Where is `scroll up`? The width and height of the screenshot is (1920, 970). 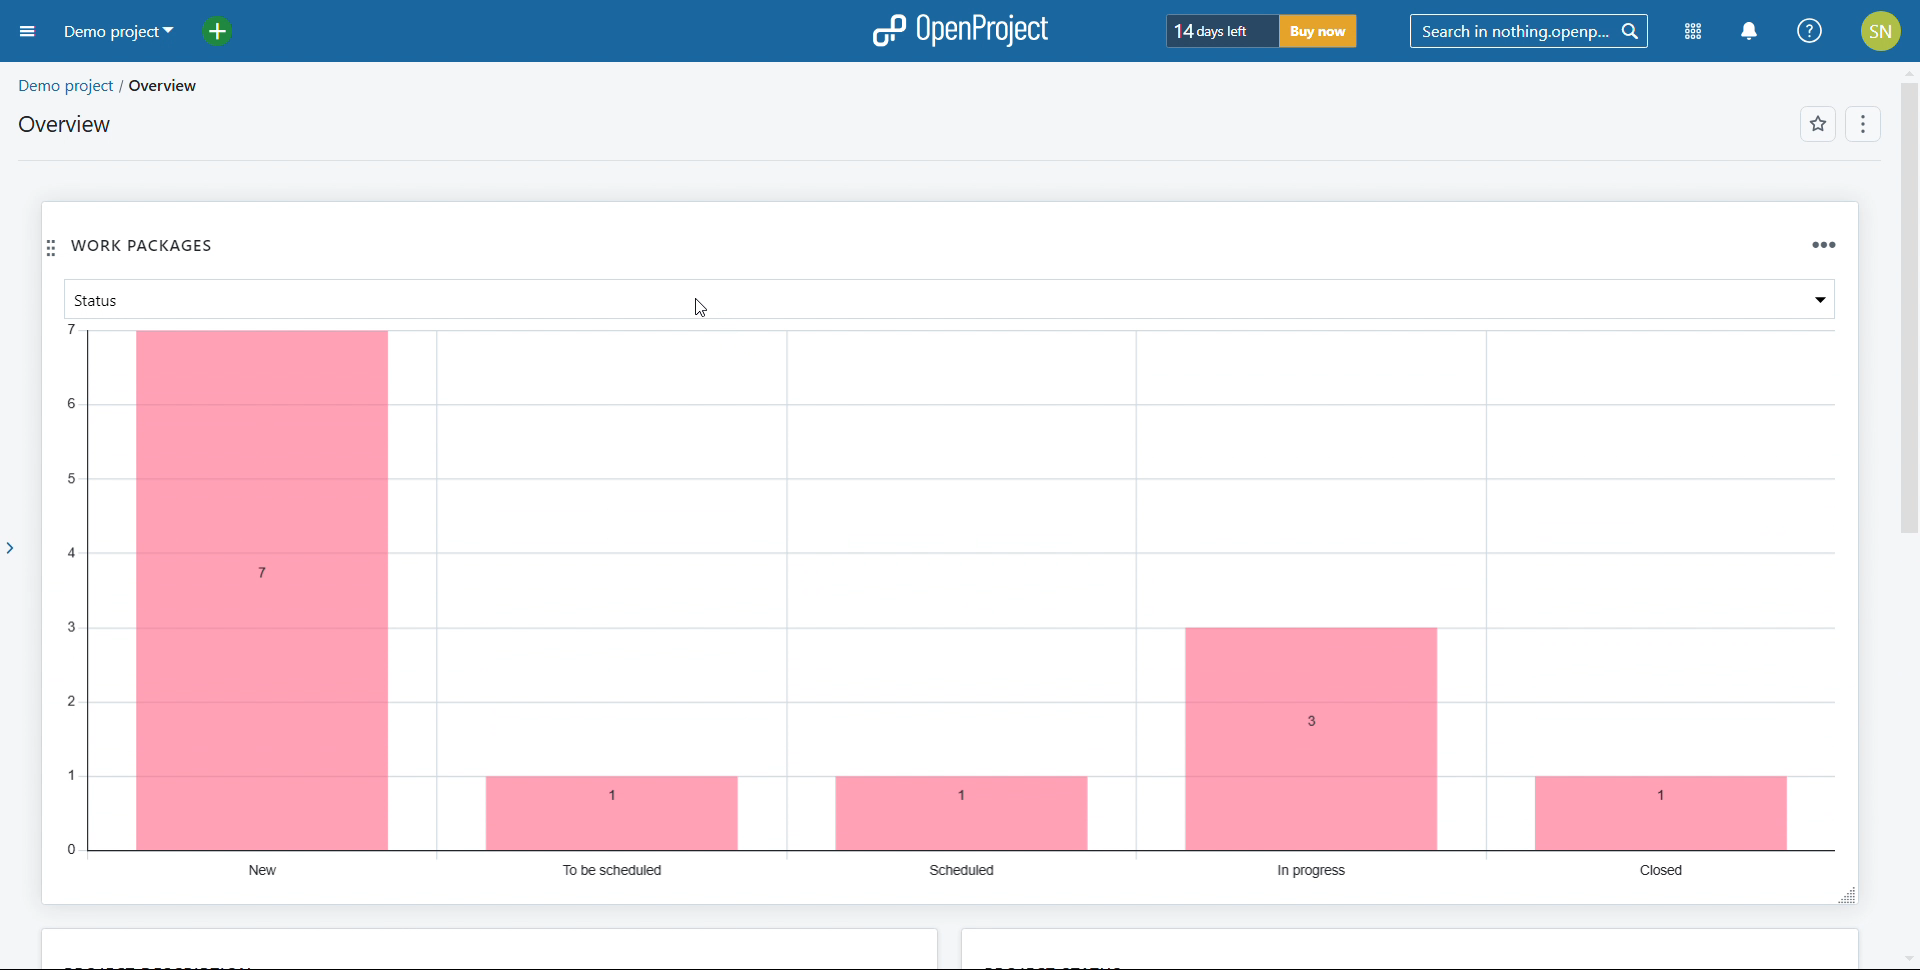
scroll up is located at coordinates (1908, 71).